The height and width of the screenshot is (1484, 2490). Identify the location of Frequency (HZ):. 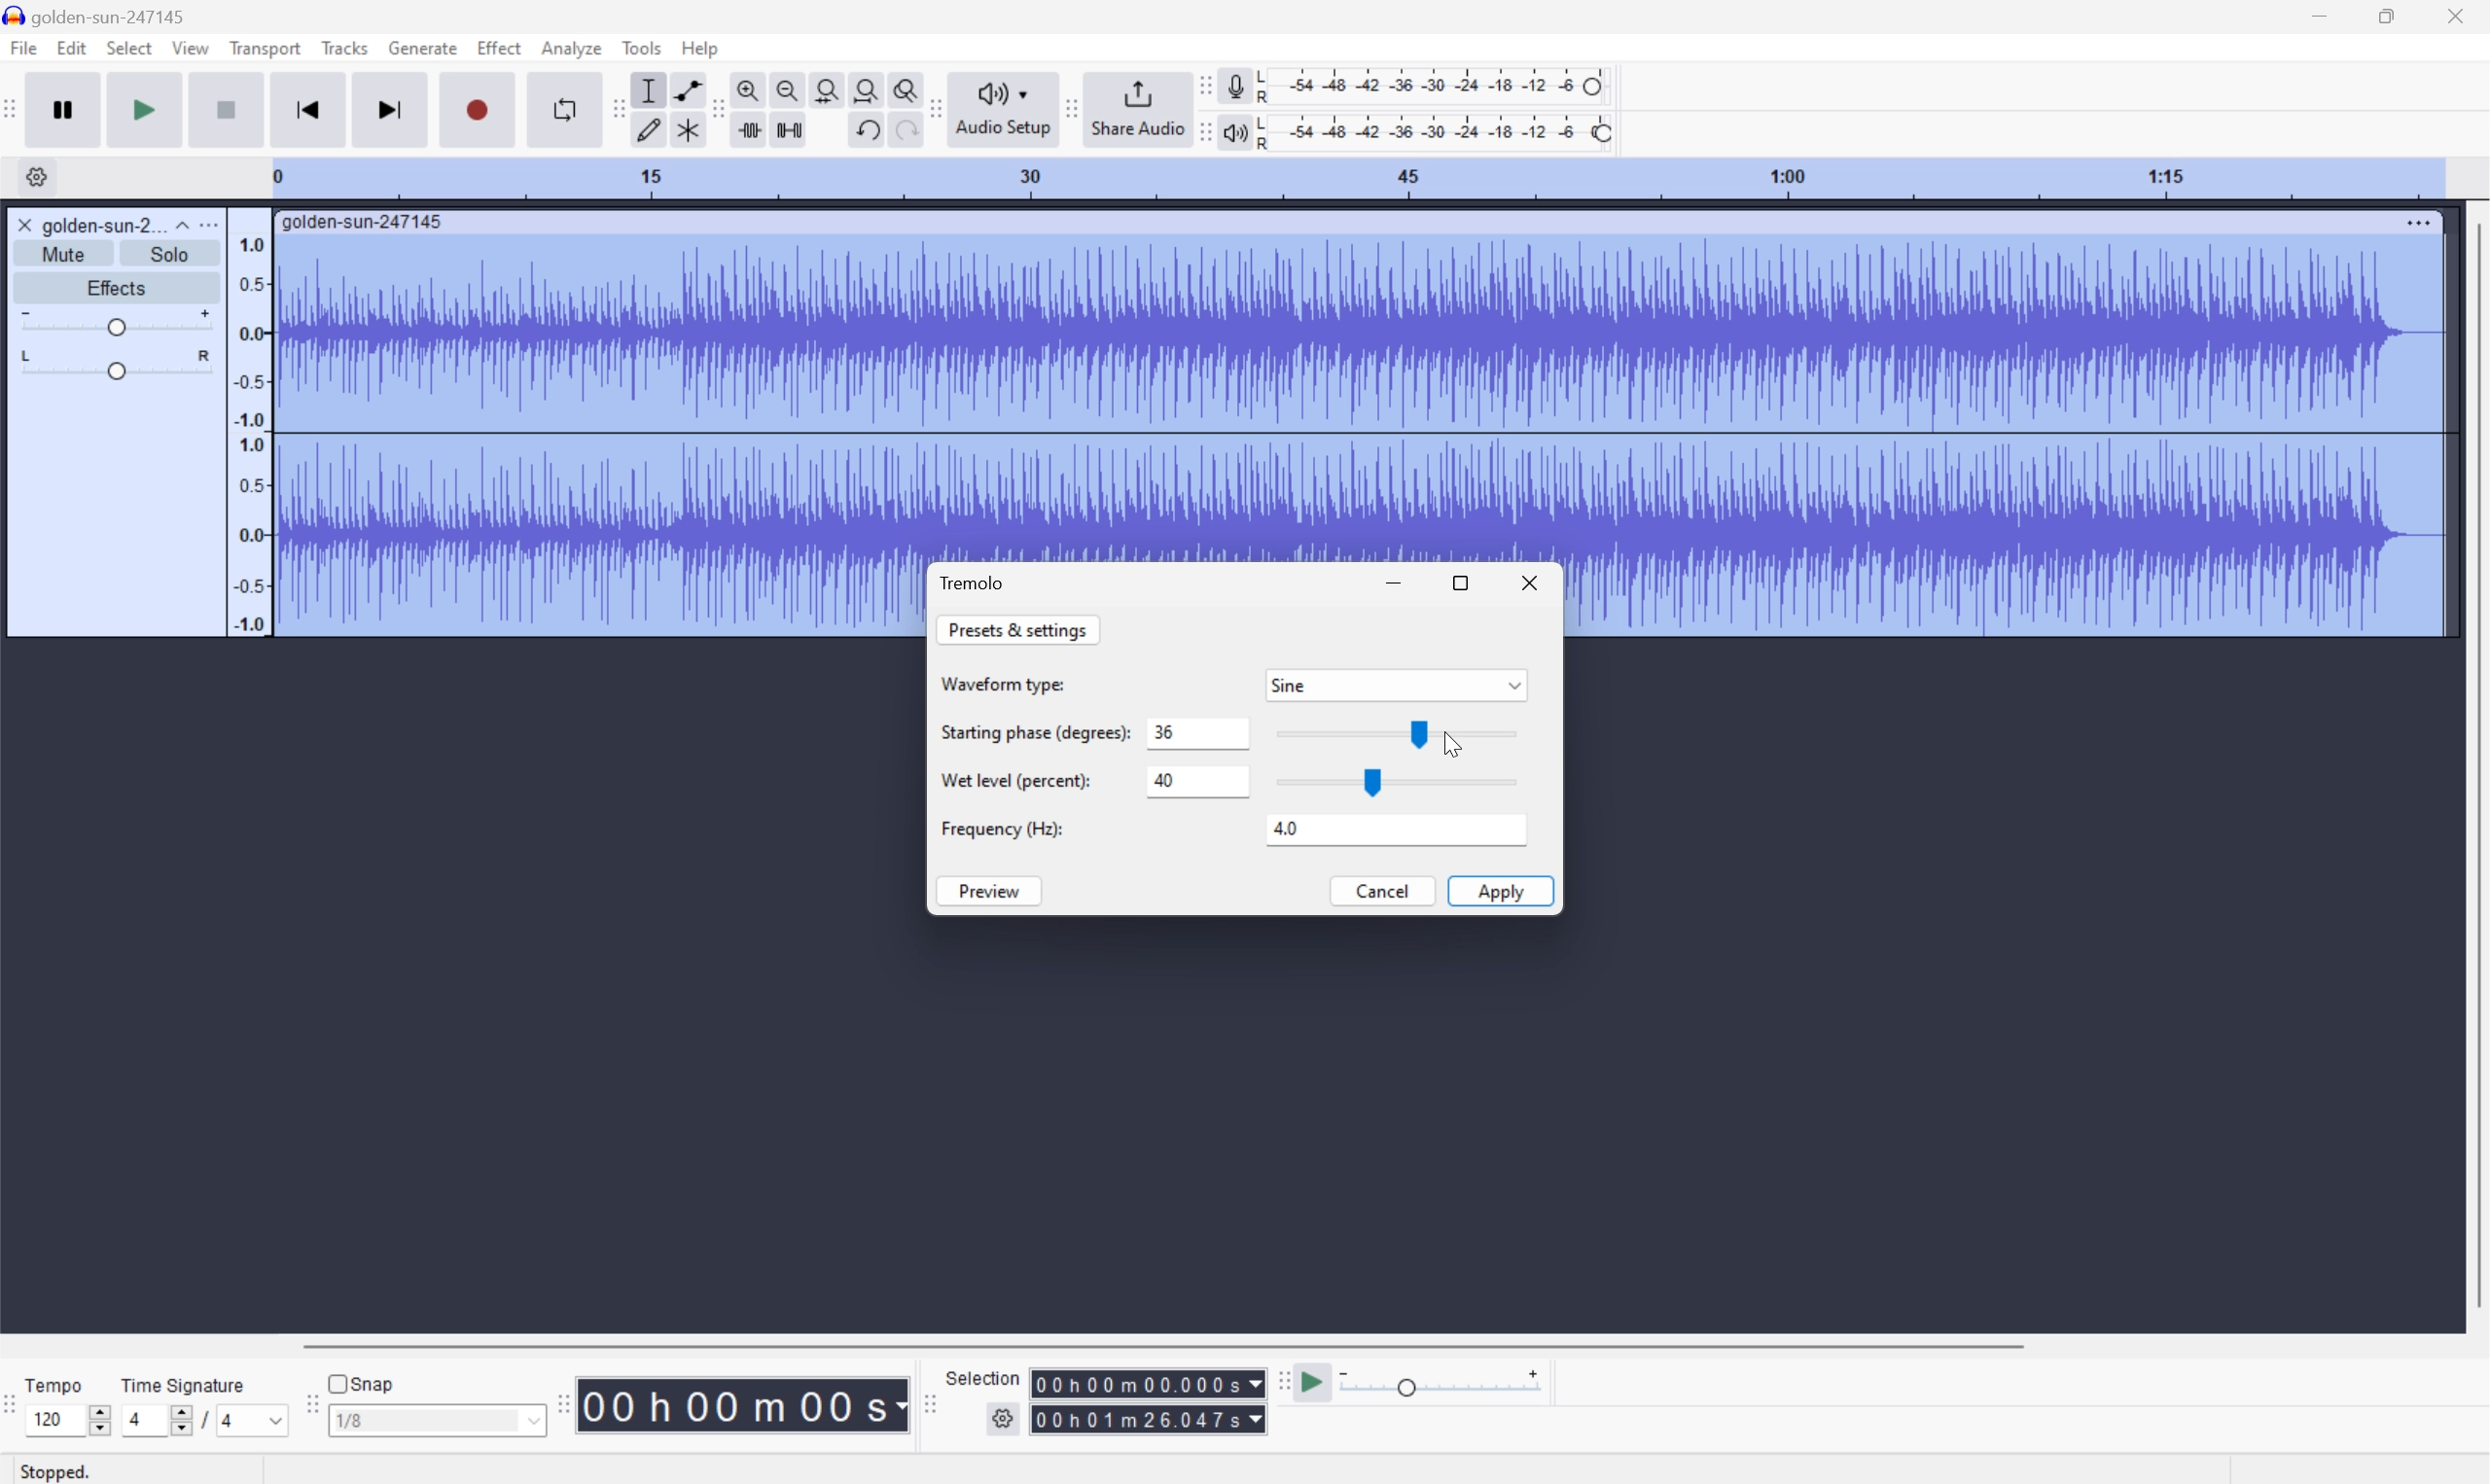
(1004, 829).